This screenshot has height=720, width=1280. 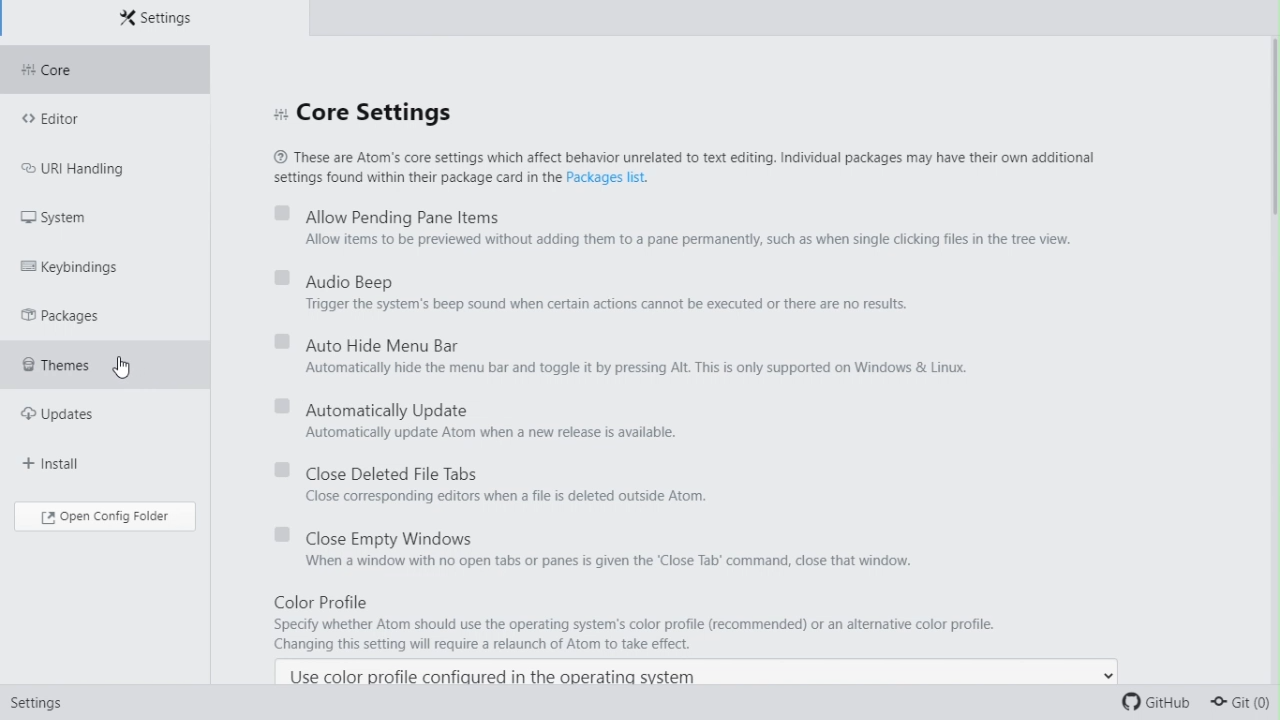 I want to click on Close deleted file tabs, so click(x=504, y=480).